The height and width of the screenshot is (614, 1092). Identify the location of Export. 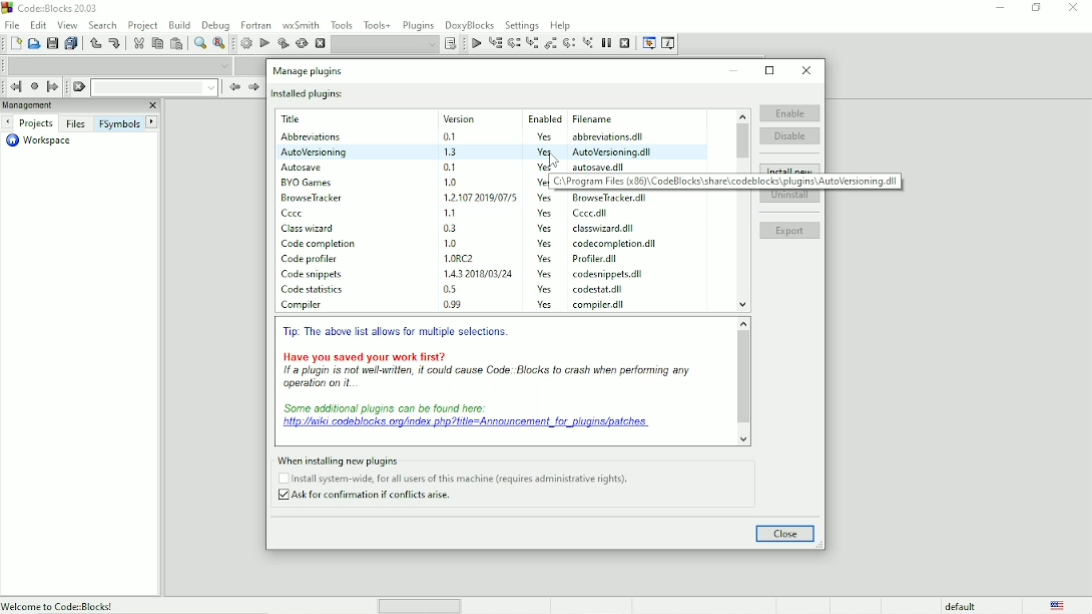
(790, 232).